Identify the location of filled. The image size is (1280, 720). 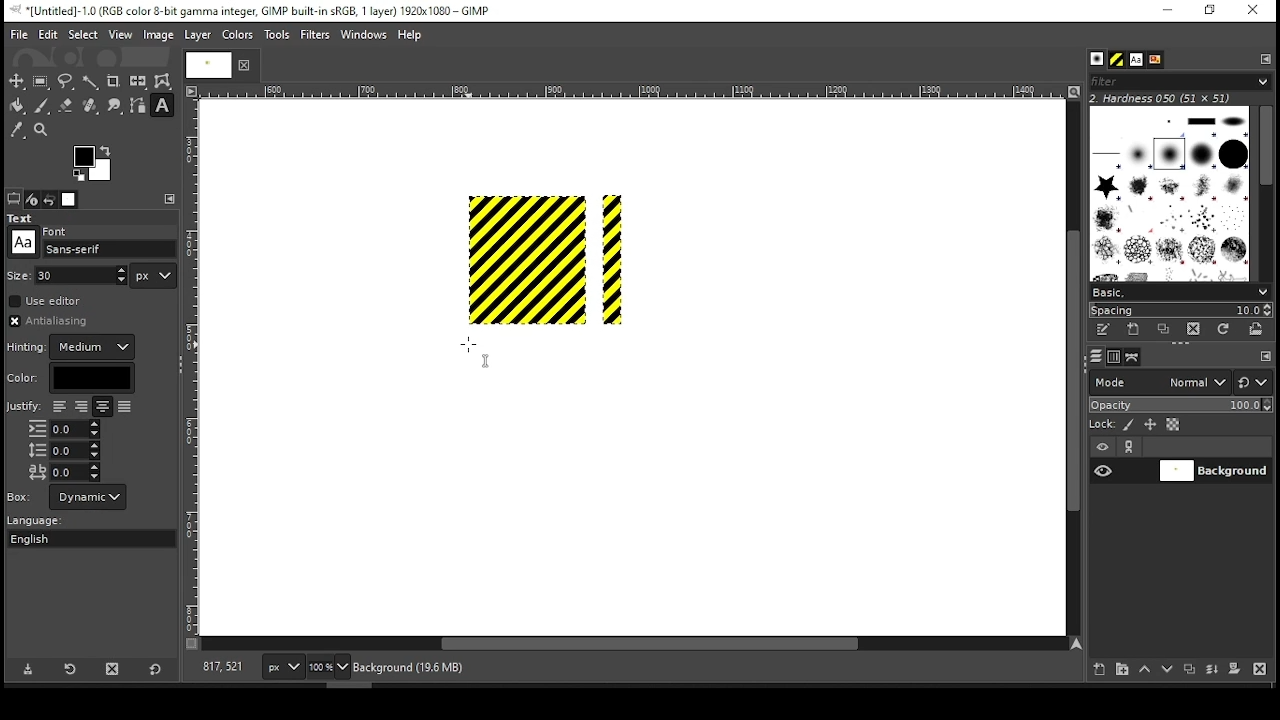
(124, 408).